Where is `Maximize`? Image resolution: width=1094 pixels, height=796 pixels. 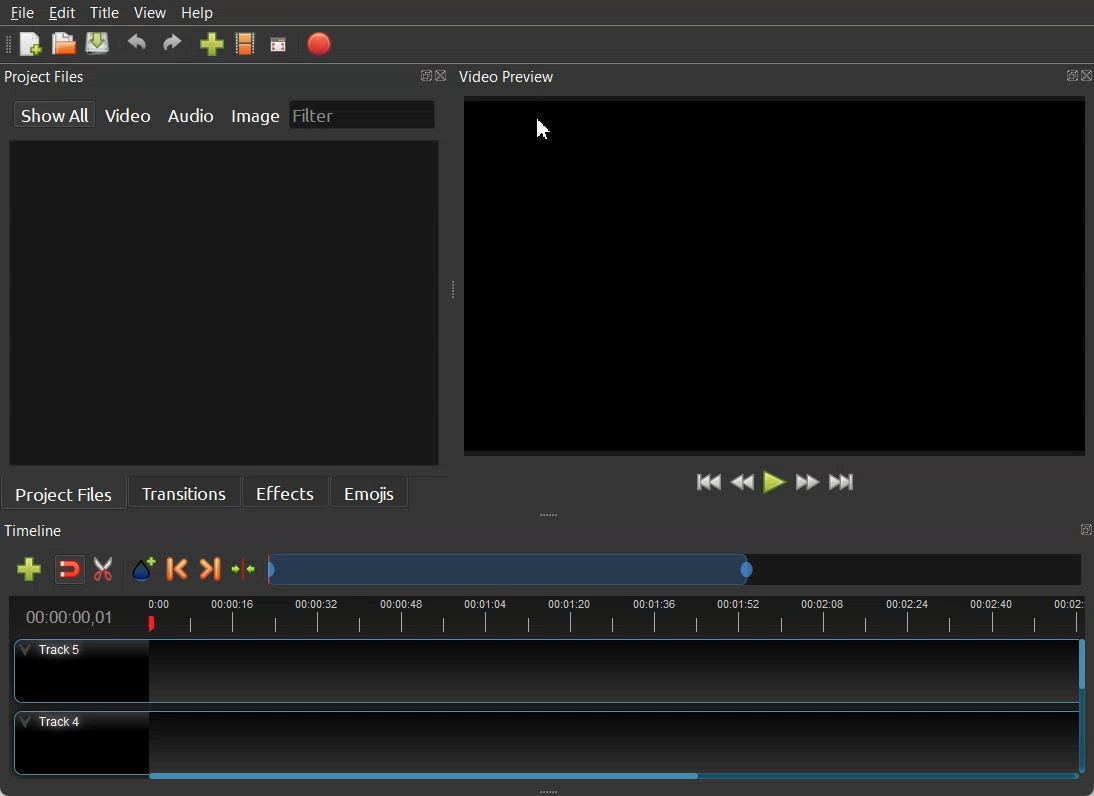 Maximize is located at coordinates (1072, 76).